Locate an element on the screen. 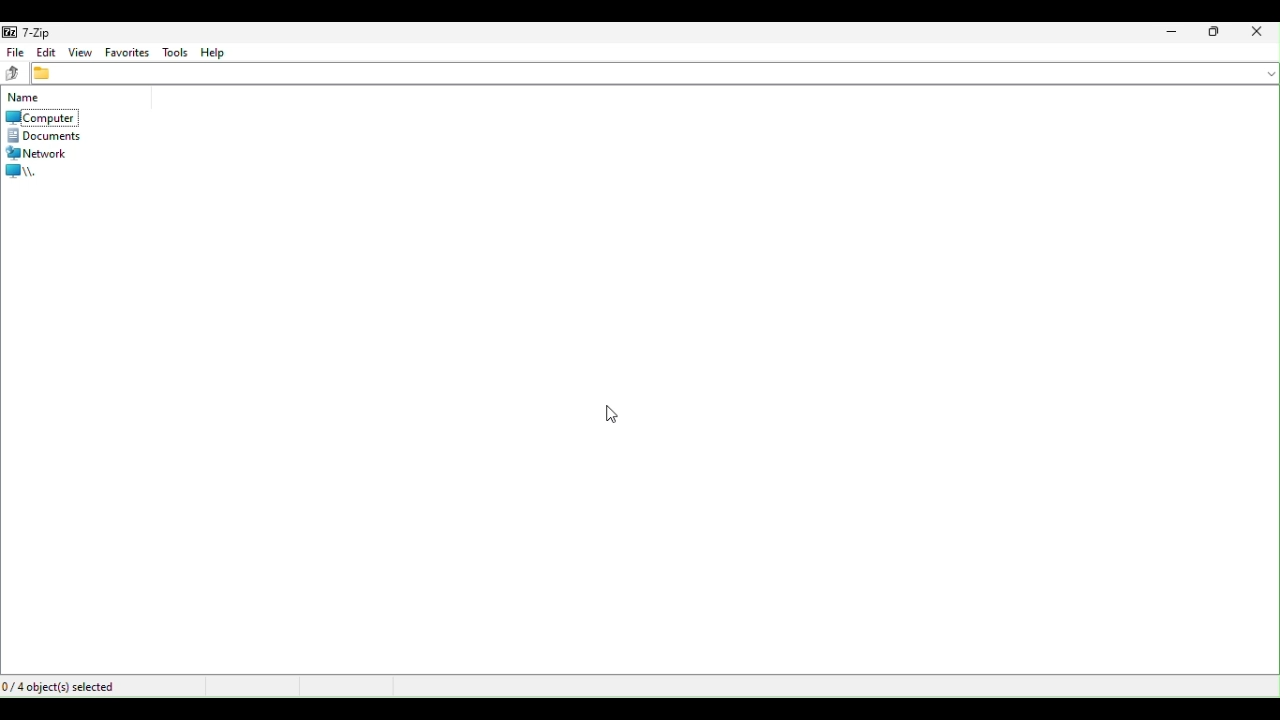 The width and height of the screenshot is (1280, 720). Documents is located at coordinates (59, 136).